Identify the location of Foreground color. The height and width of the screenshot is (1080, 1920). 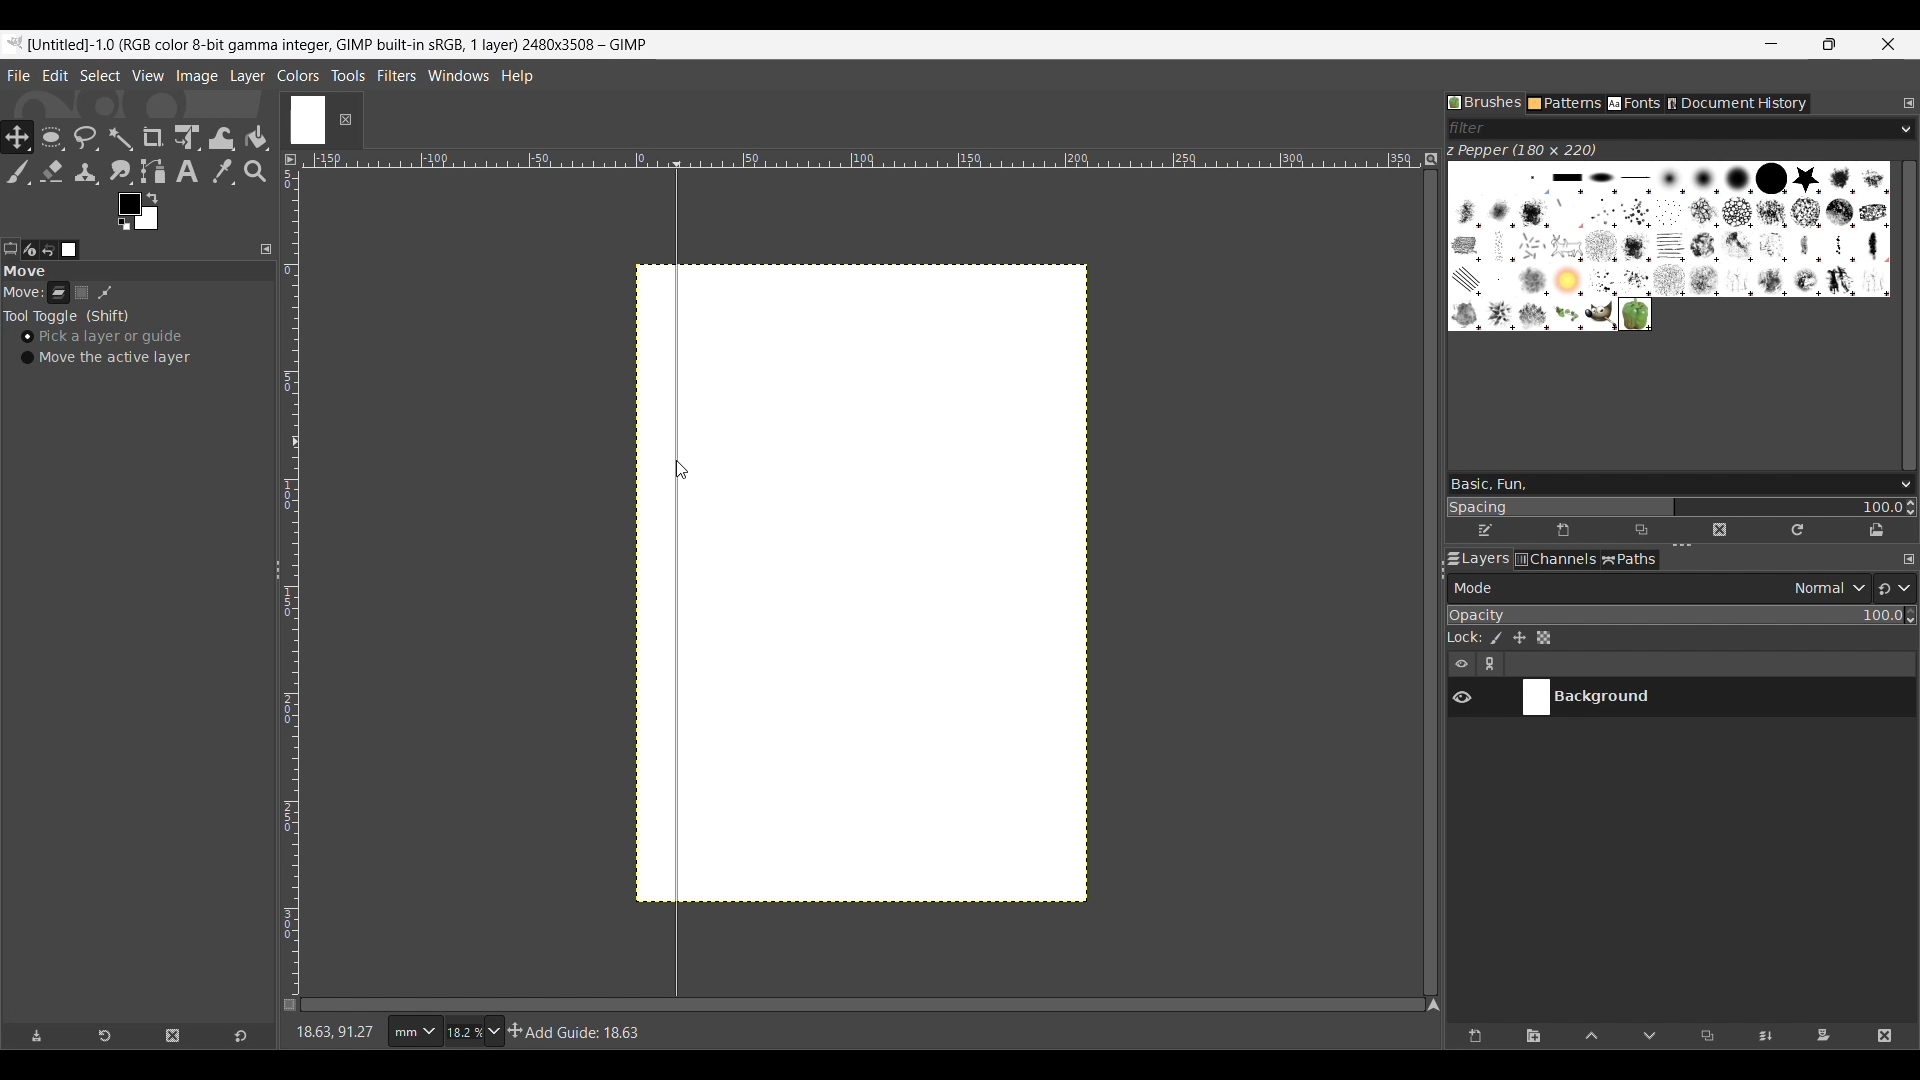
(137, 211).